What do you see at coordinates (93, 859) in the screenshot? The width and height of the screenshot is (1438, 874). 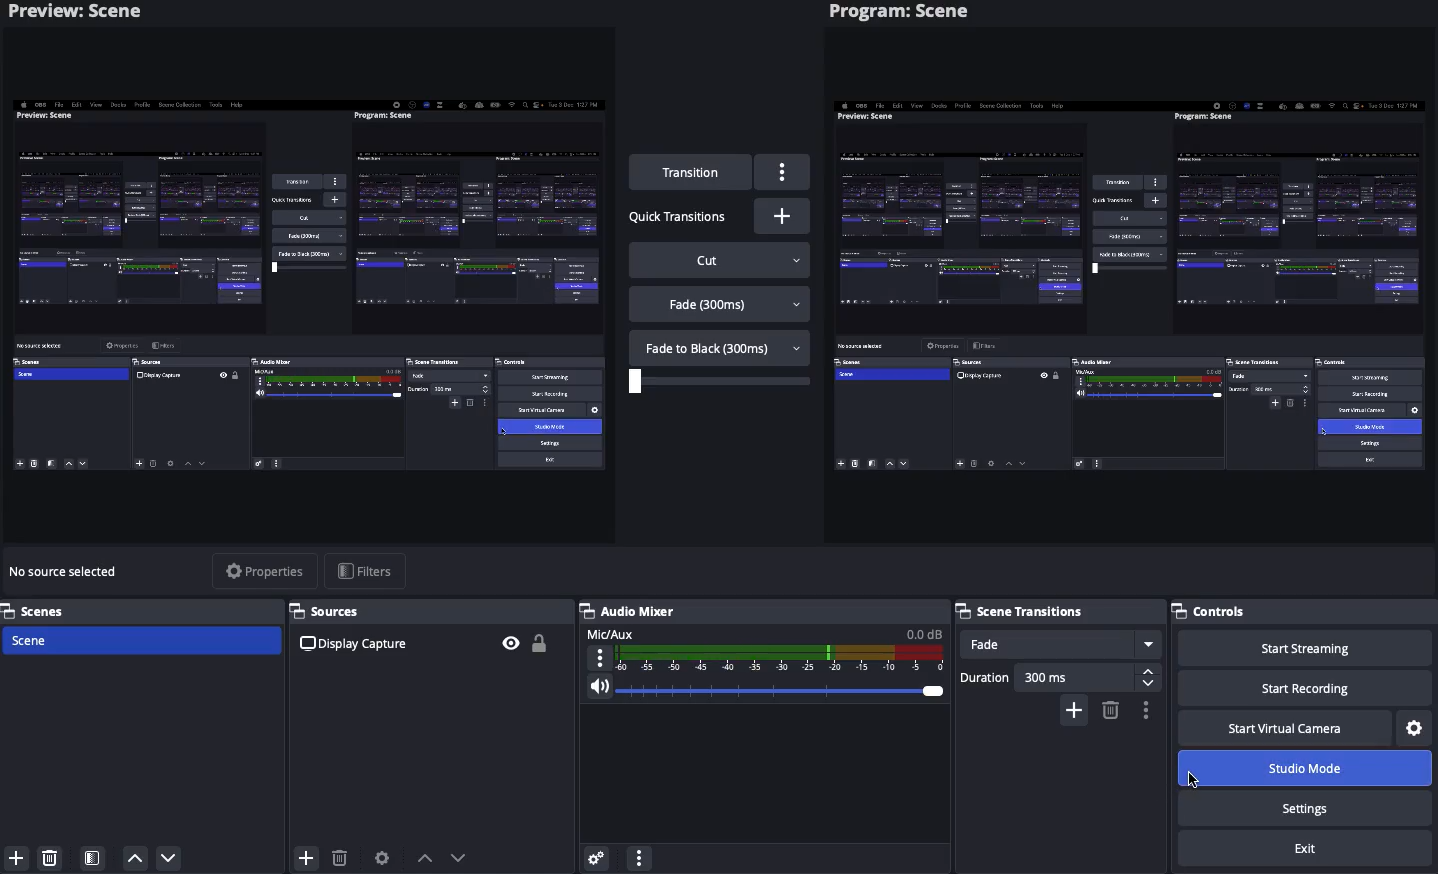 I see `Scene filter` at bounding box center [93, 859].